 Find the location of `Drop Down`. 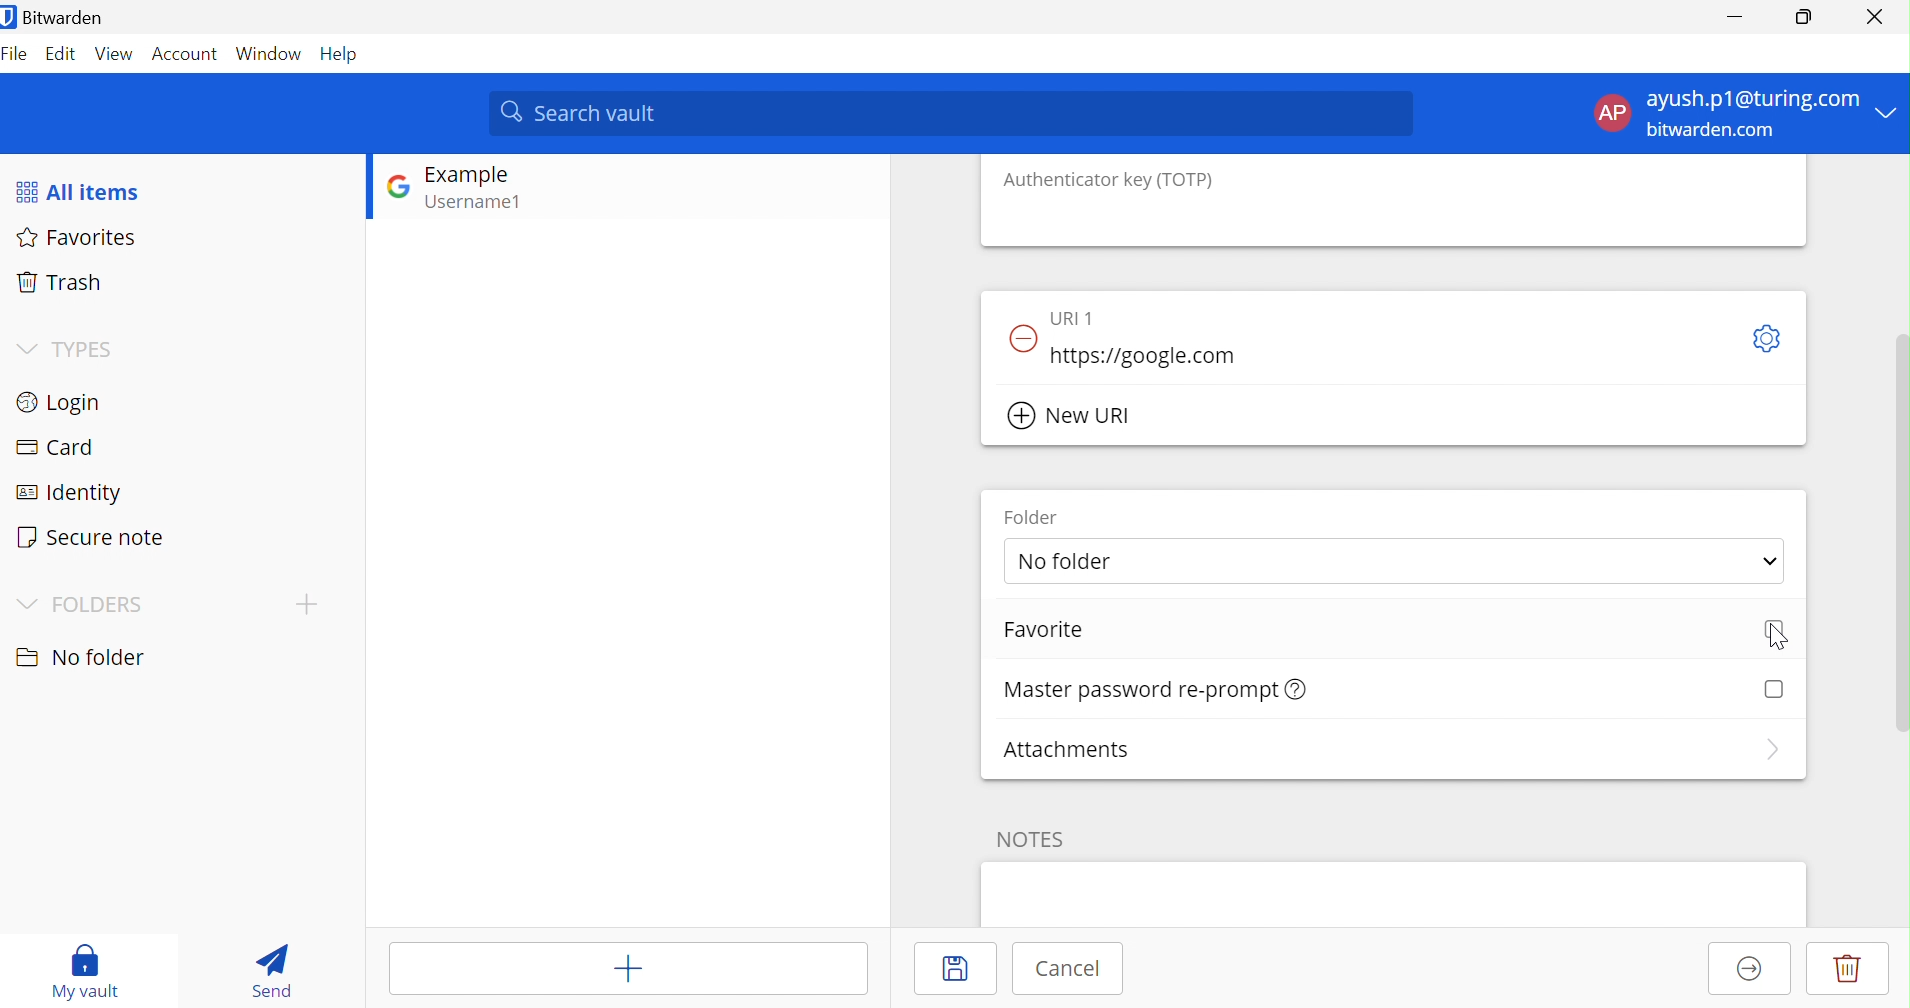

Drop Down is located at coordinates (25, 345).